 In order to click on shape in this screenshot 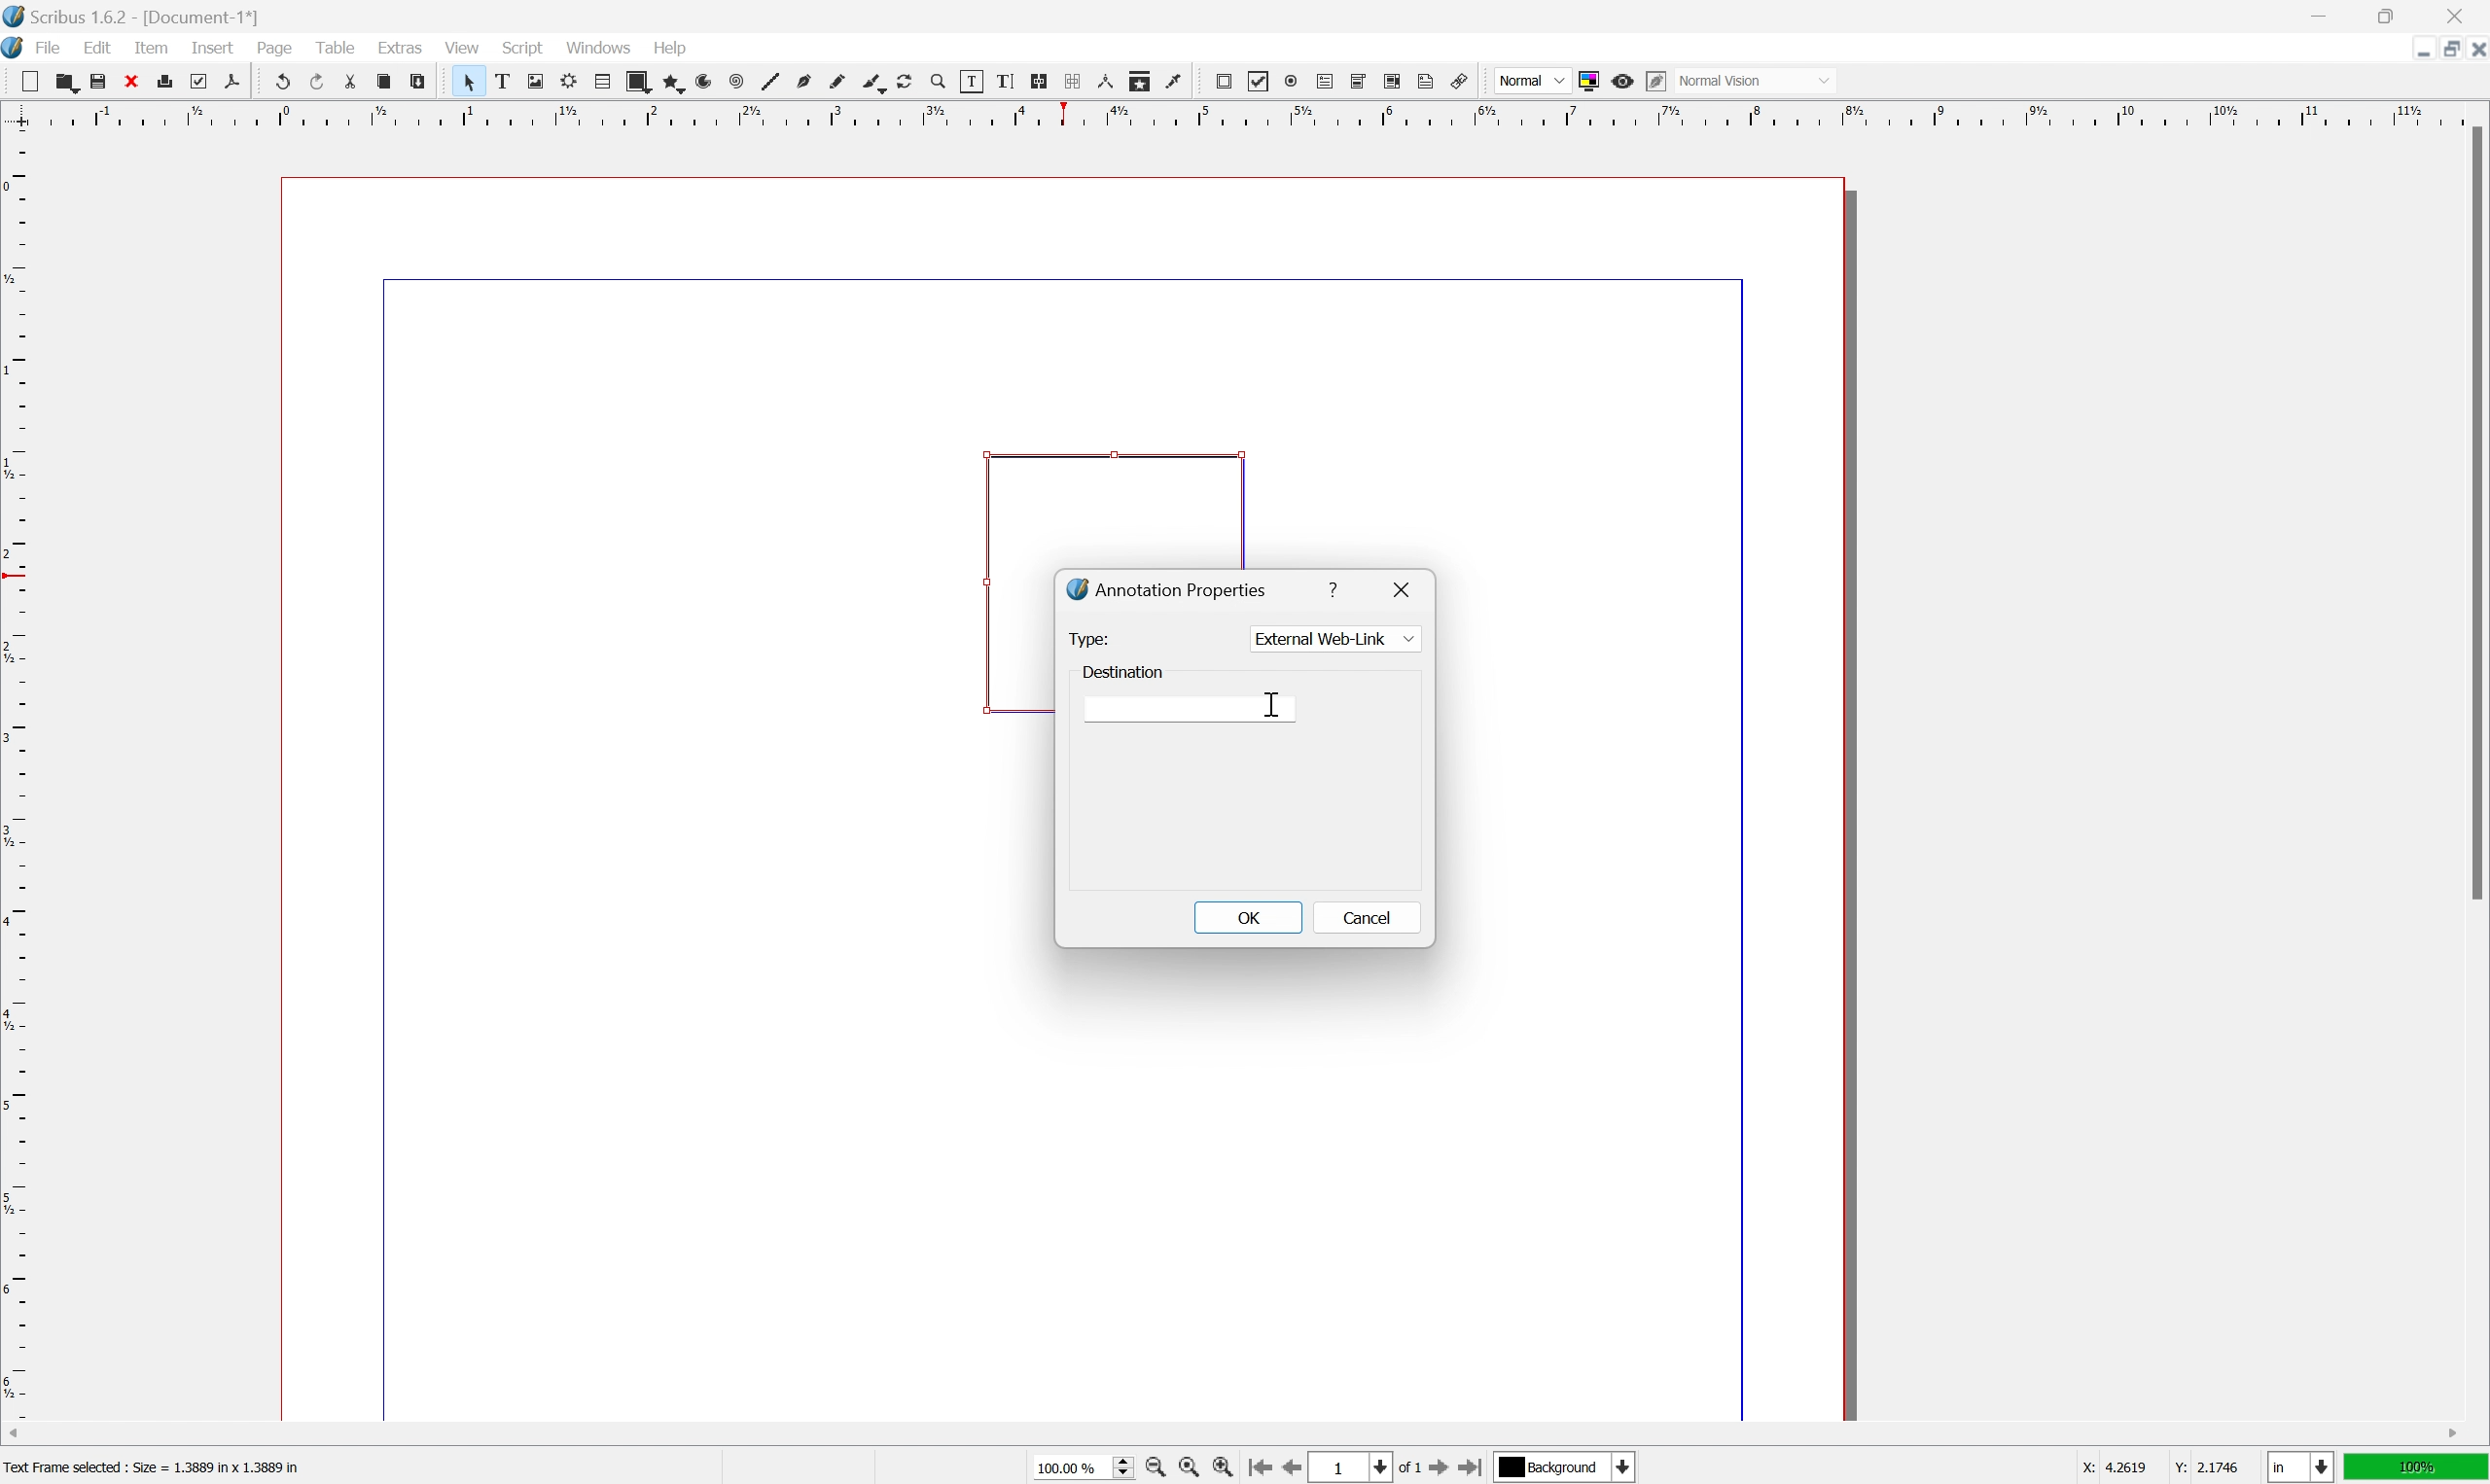, I will do `click(638, 81)`.